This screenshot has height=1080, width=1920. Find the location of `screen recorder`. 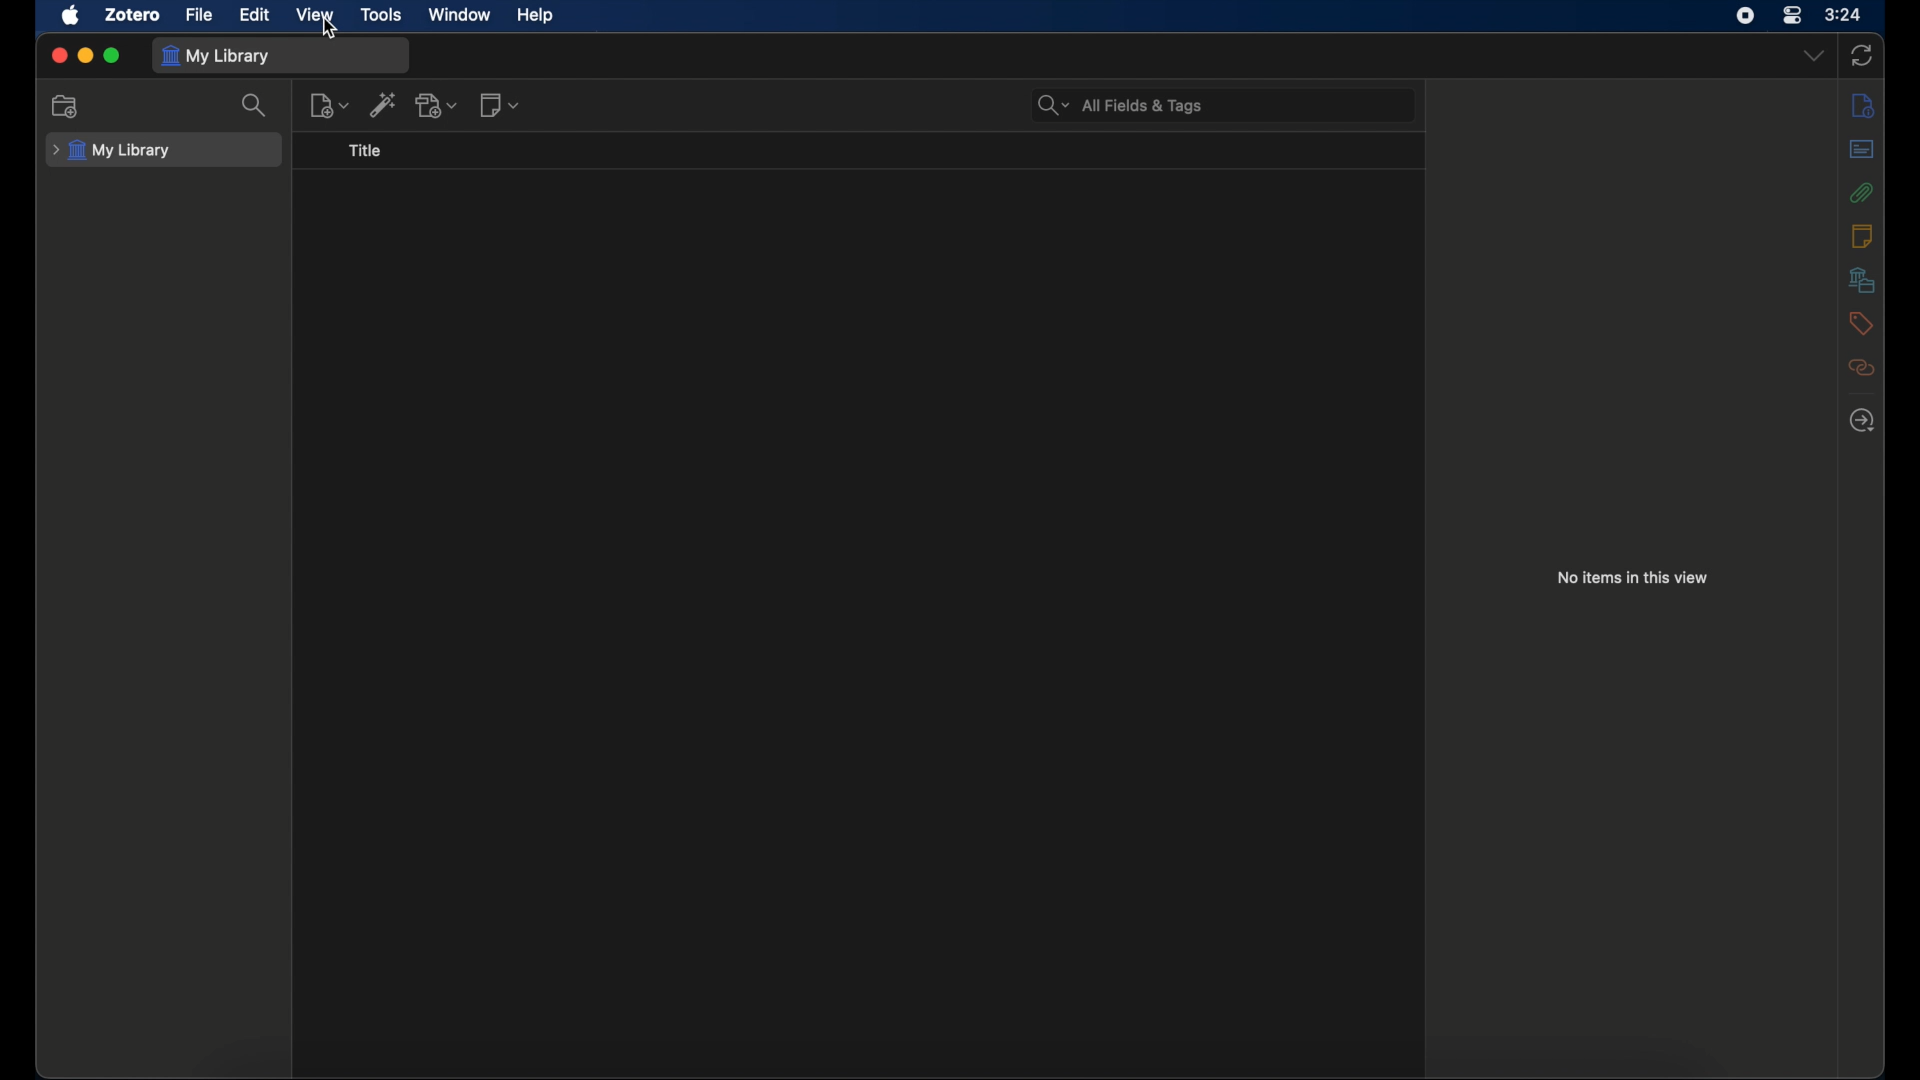

screen recorder is located at coordinates (1745, 16).